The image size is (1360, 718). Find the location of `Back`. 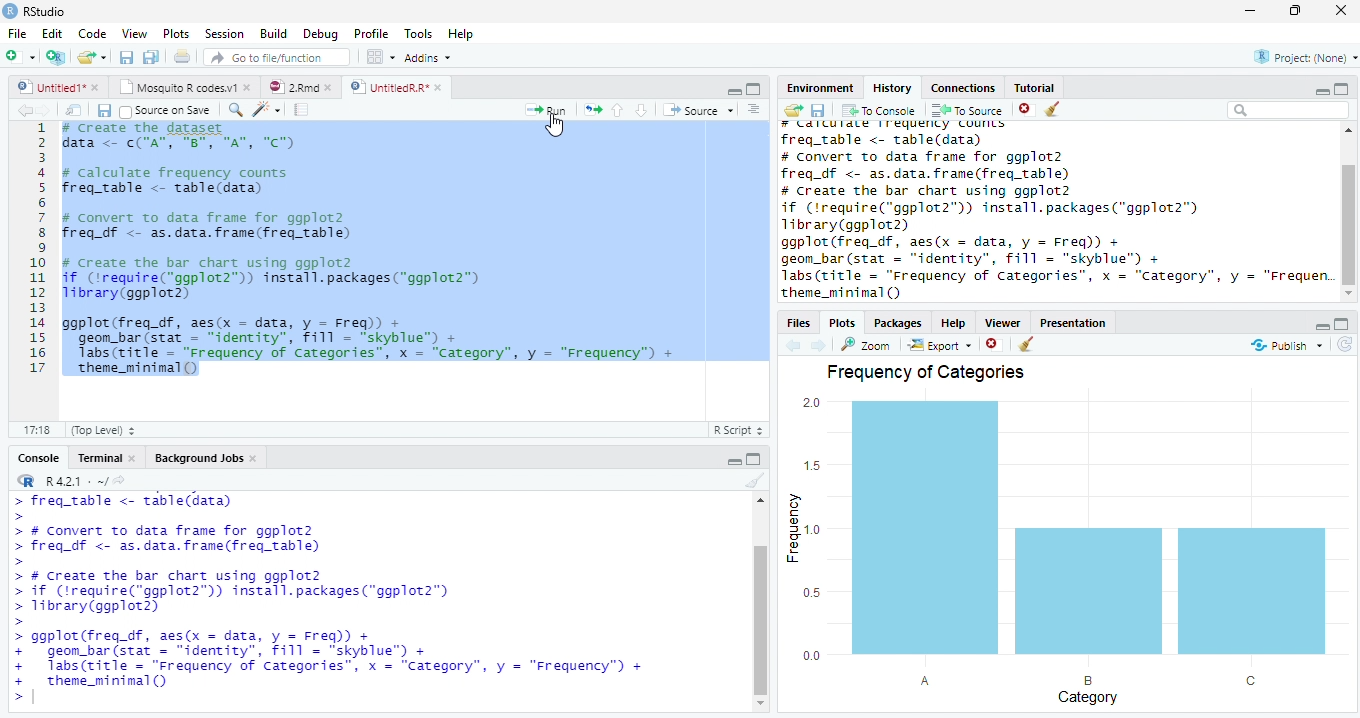

Back is located at coordinates (23, 110).